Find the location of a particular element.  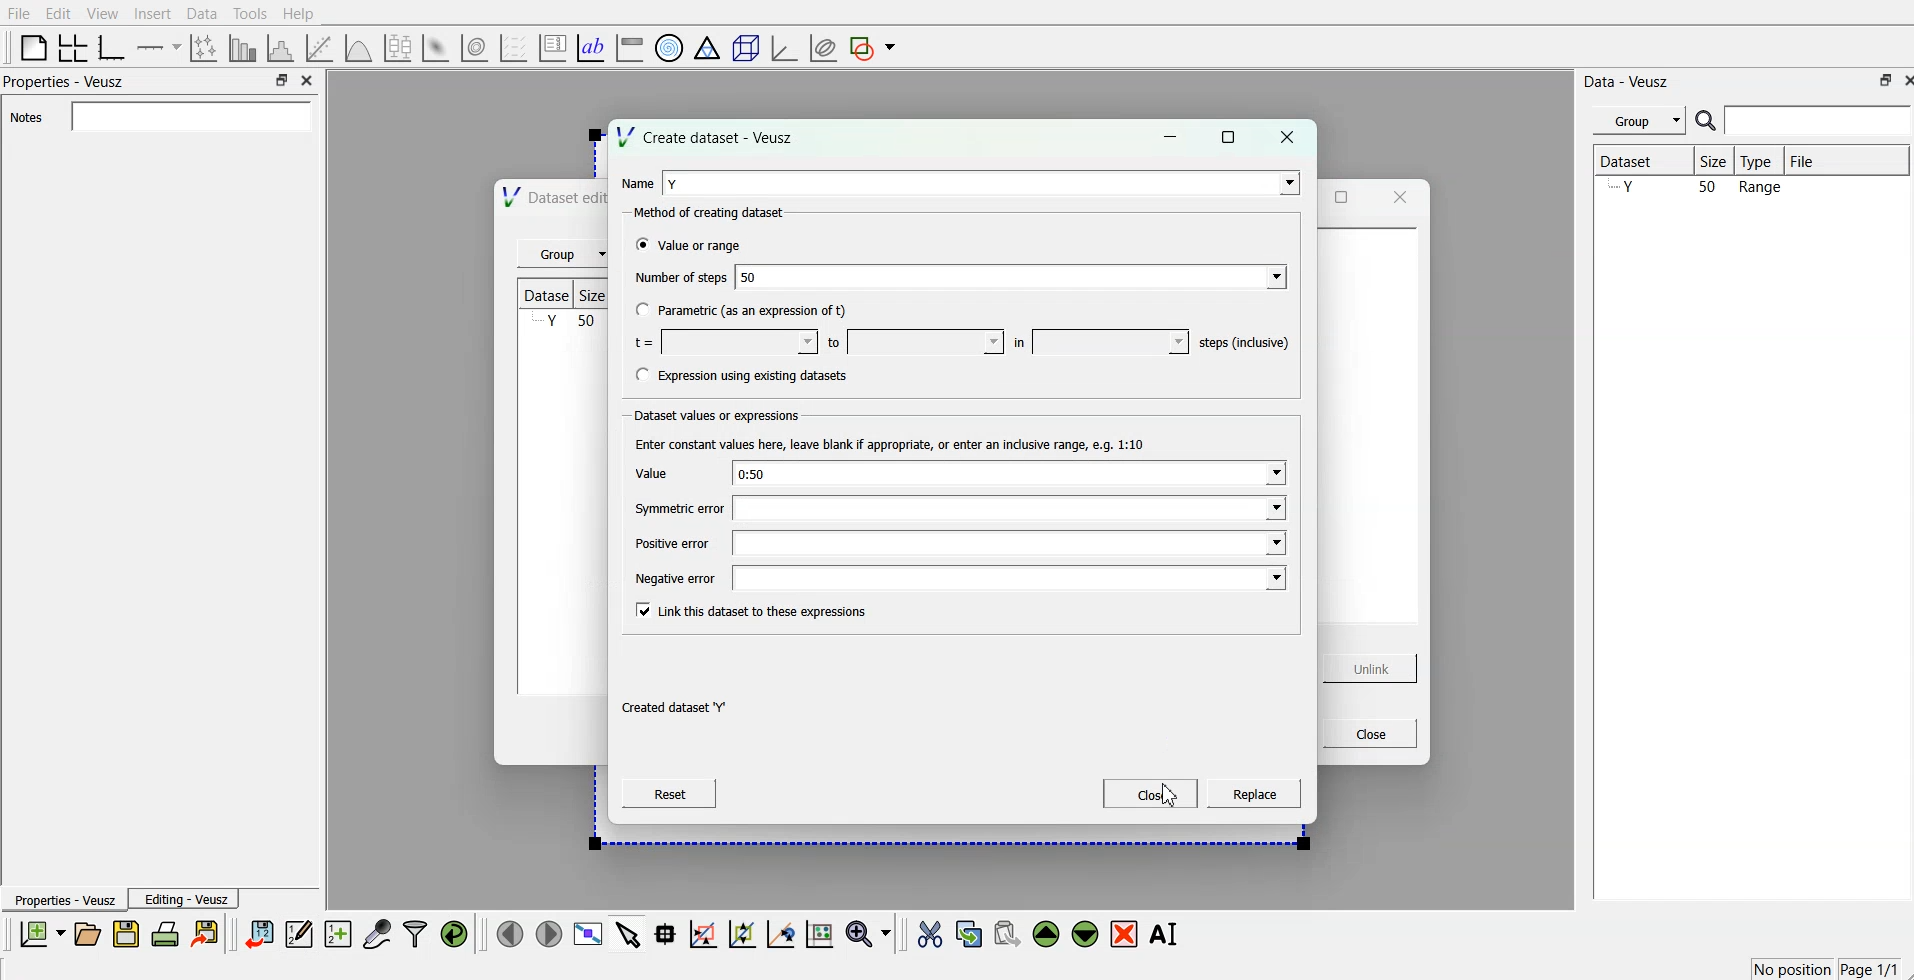

Page 1/1  is located at coordinates (1869, 968).